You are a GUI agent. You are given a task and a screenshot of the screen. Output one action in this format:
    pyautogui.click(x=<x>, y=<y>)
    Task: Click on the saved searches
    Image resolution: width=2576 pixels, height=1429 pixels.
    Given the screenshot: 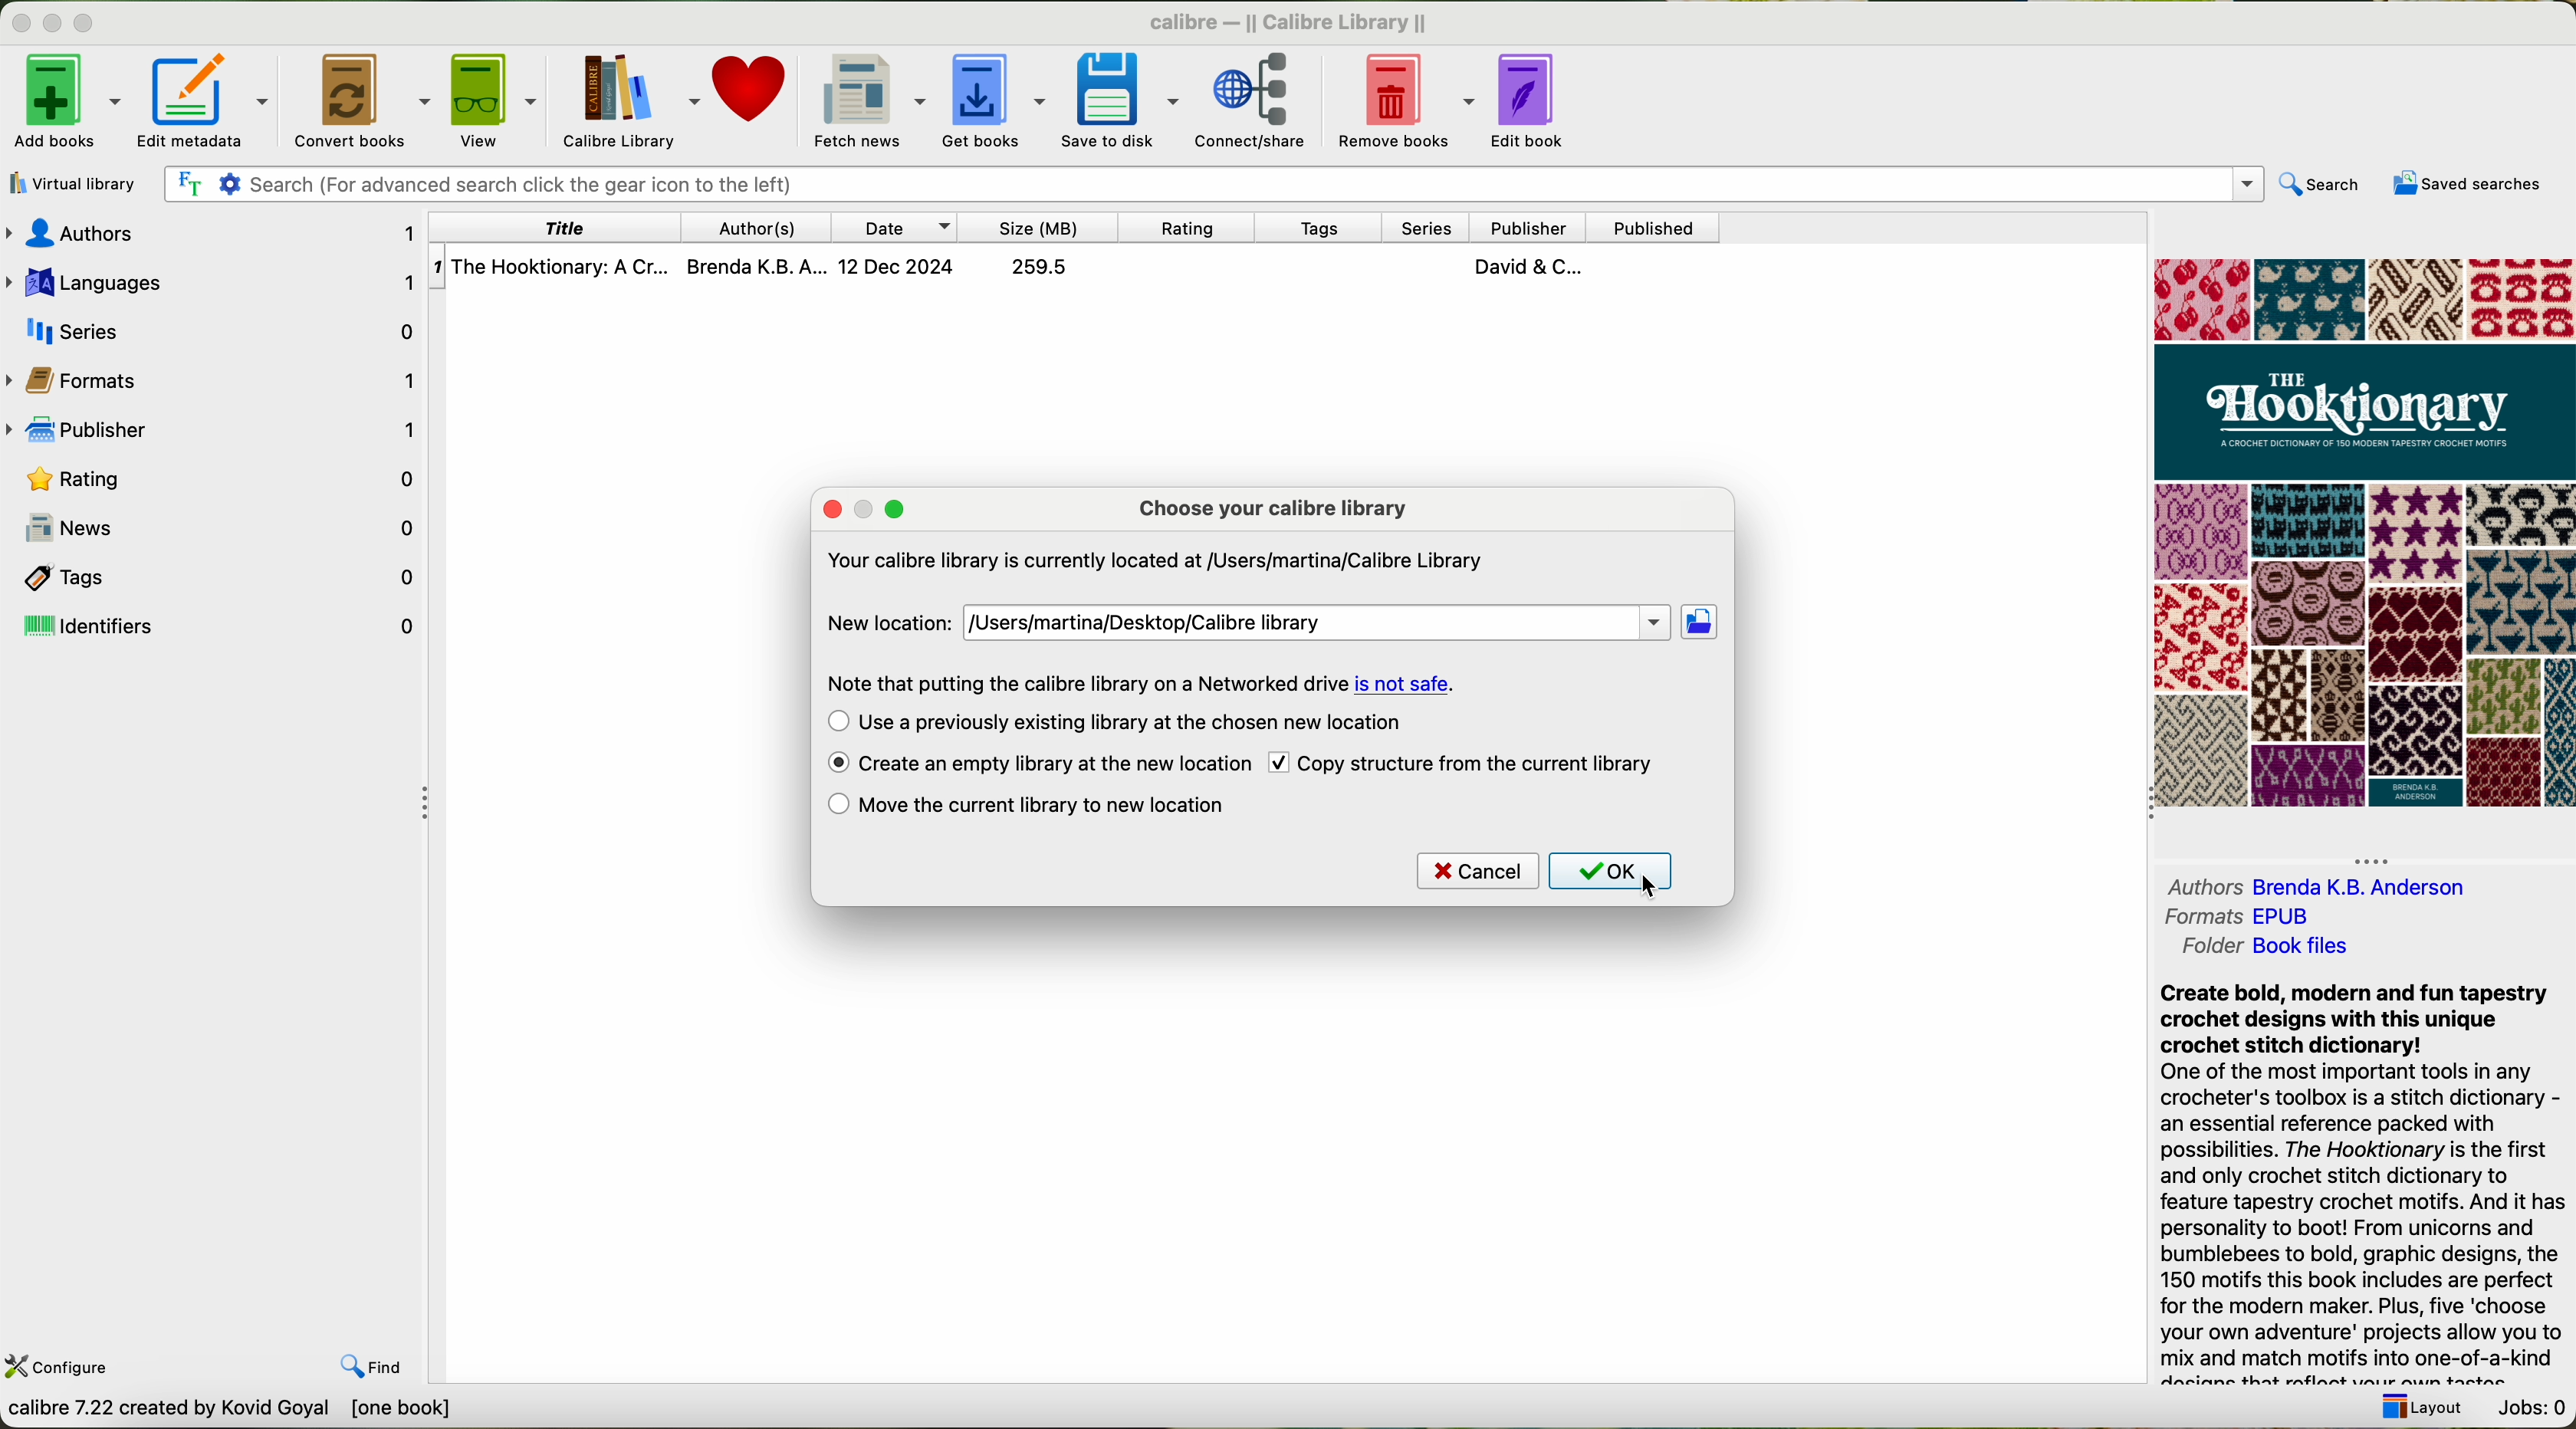 What is the action you would take?
    pyautogui.click(x=2465, y=185)
    